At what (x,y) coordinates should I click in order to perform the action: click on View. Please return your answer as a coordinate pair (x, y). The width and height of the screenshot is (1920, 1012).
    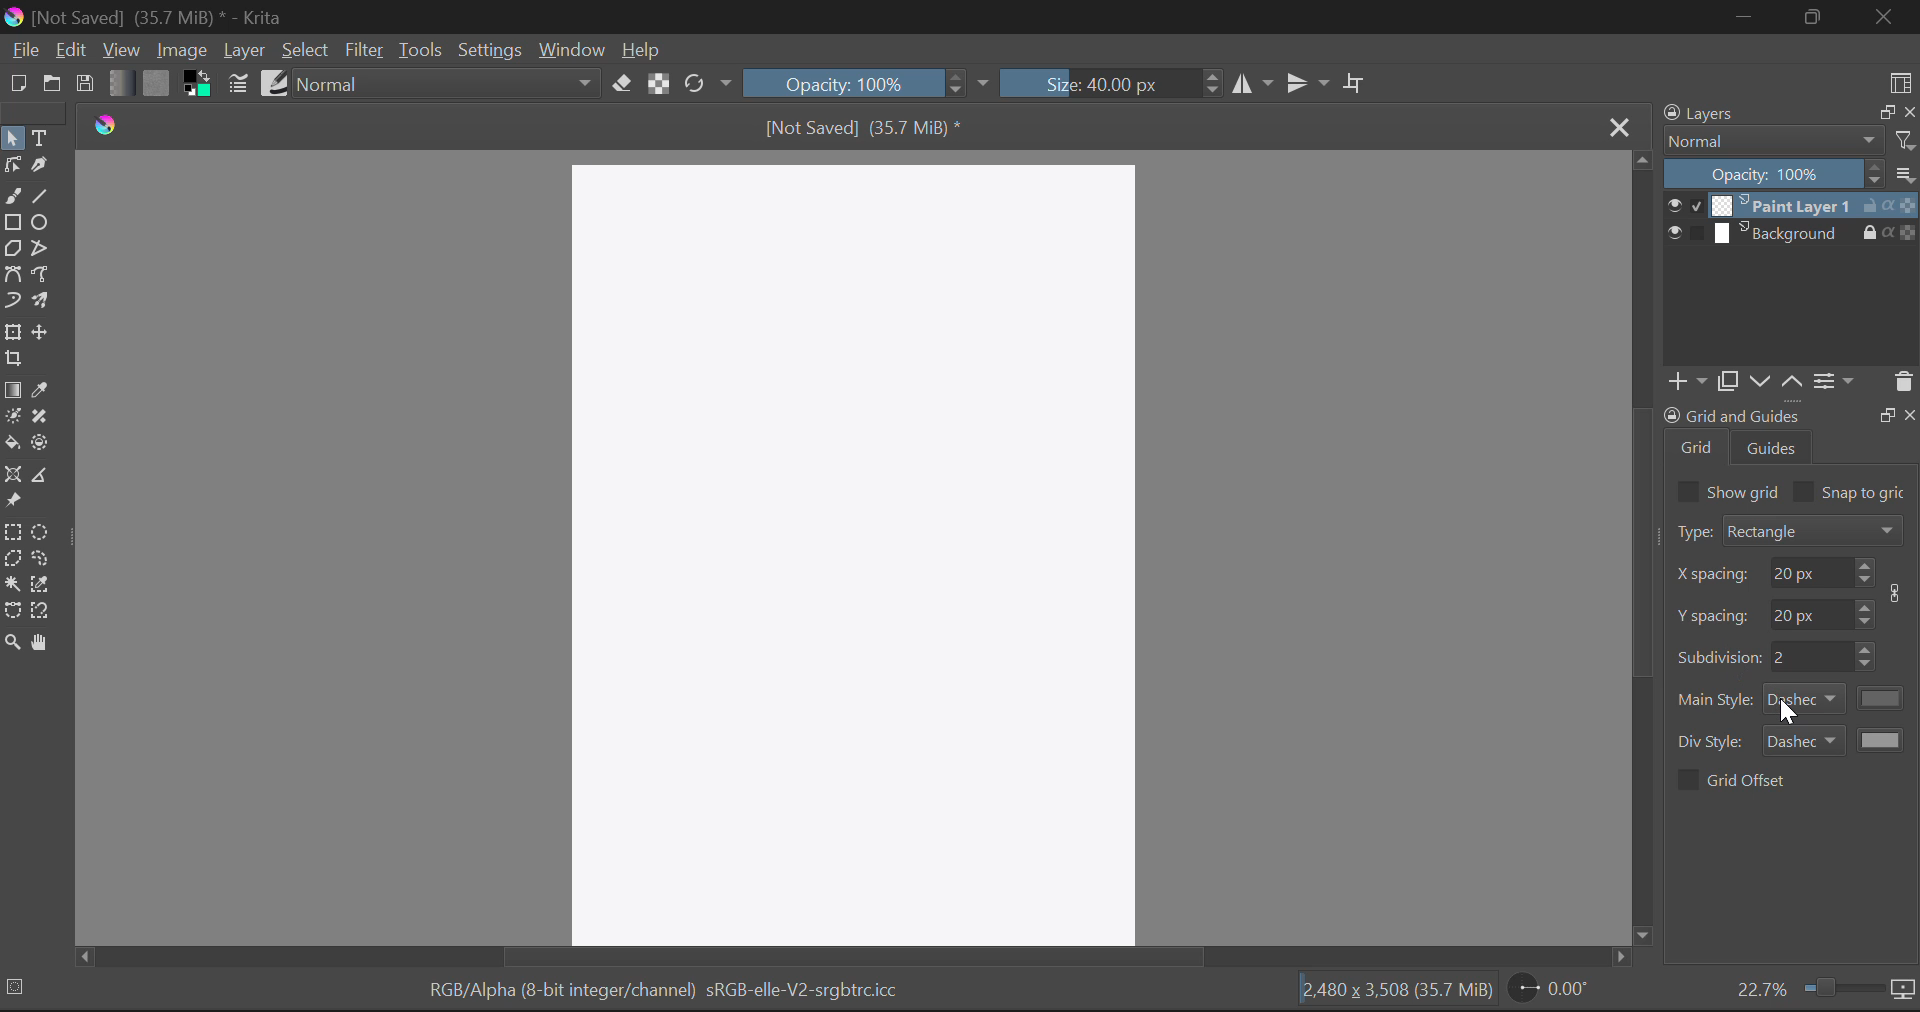
    Looking at the image, I should click on (121, 50).